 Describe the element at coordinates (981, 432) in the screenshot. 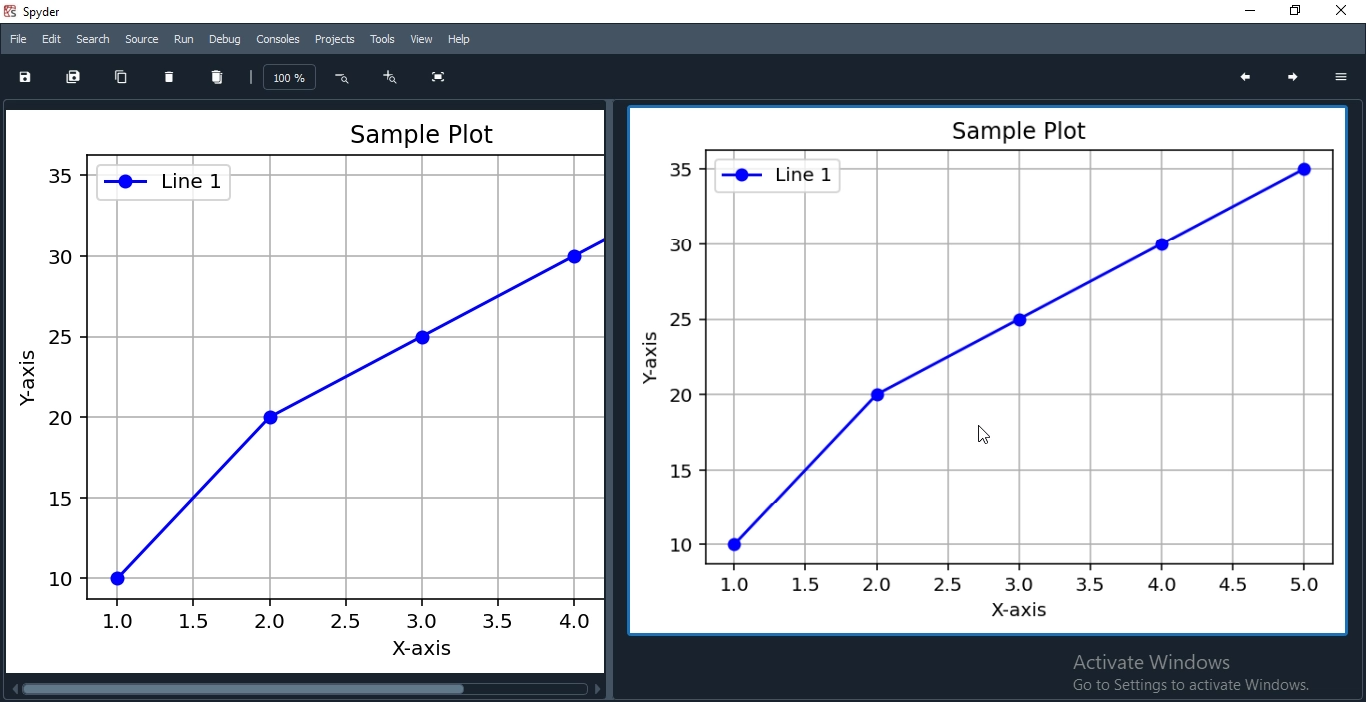

I see `cursor` at that location.